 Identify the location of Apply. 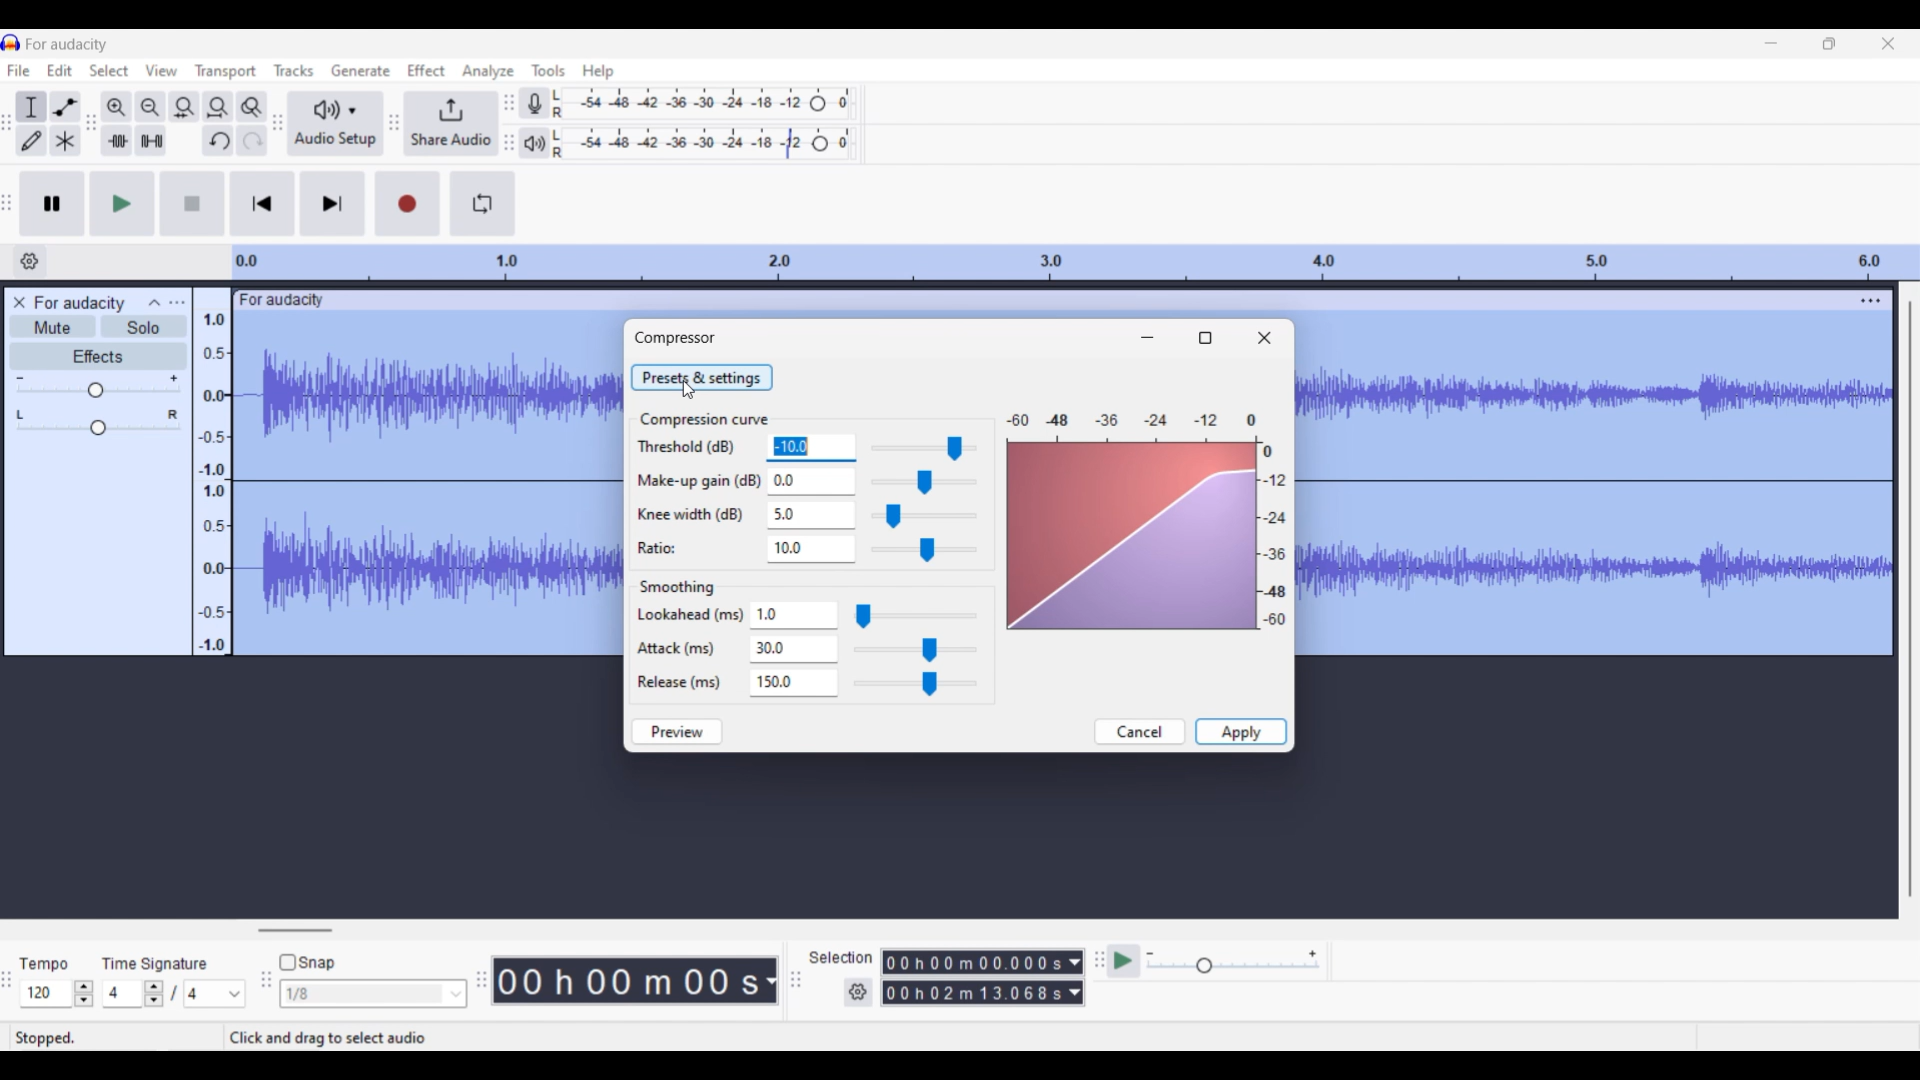
(1241, 731).